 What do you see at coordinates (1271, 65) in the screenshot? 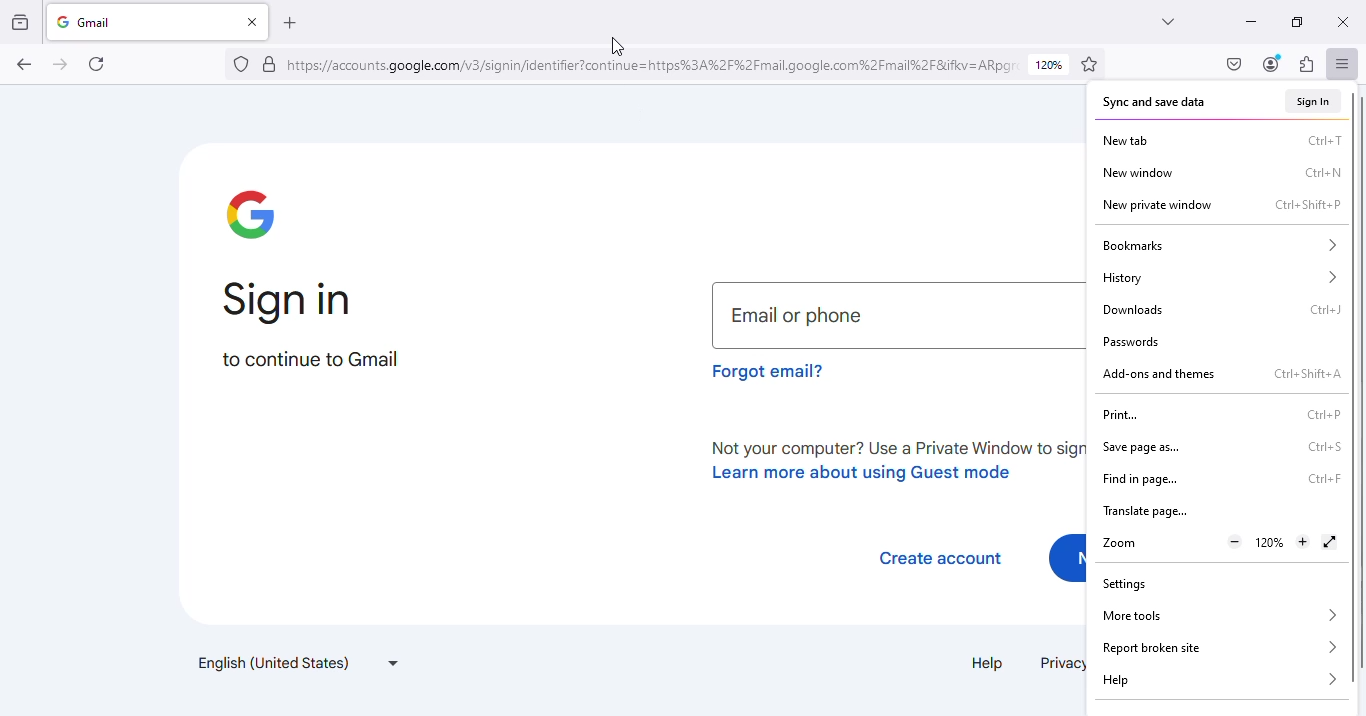
I see `account` at bounding box center [1271, 65].